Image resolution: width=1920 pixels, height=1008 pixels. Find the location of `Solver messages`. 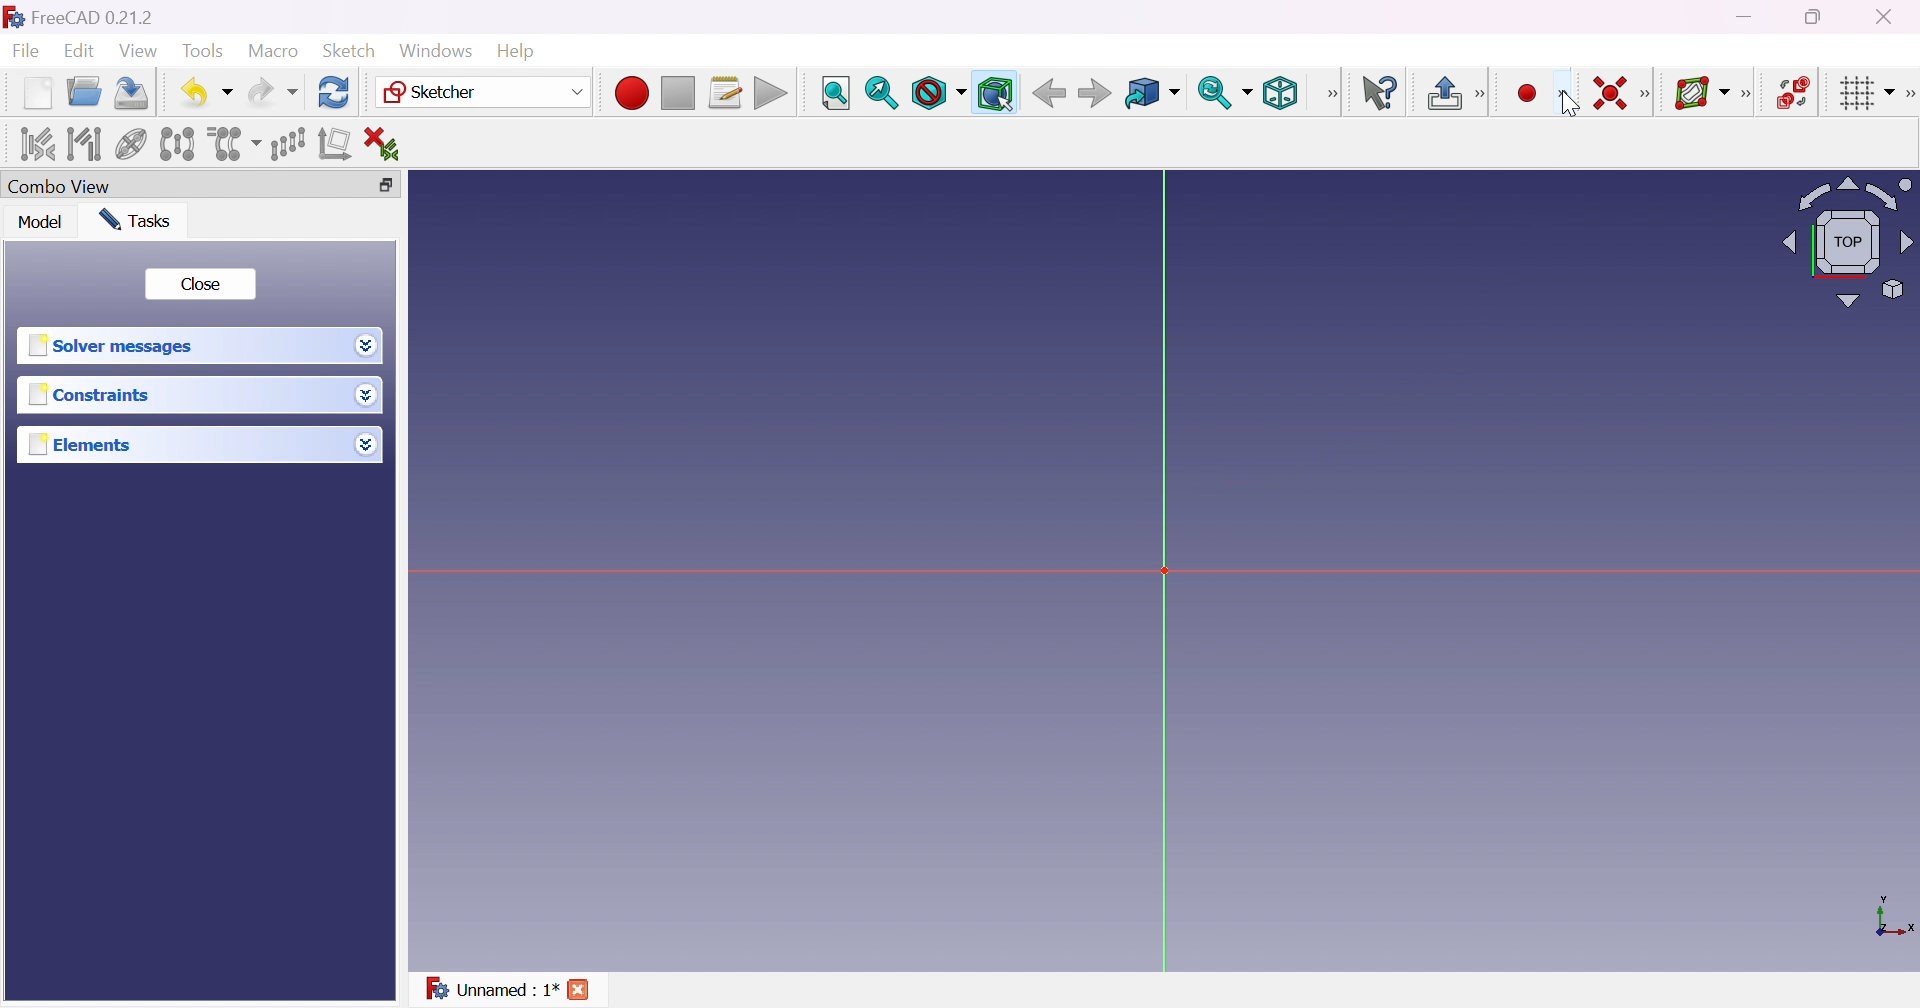

Solver messages is located at coordinates (114, 343).